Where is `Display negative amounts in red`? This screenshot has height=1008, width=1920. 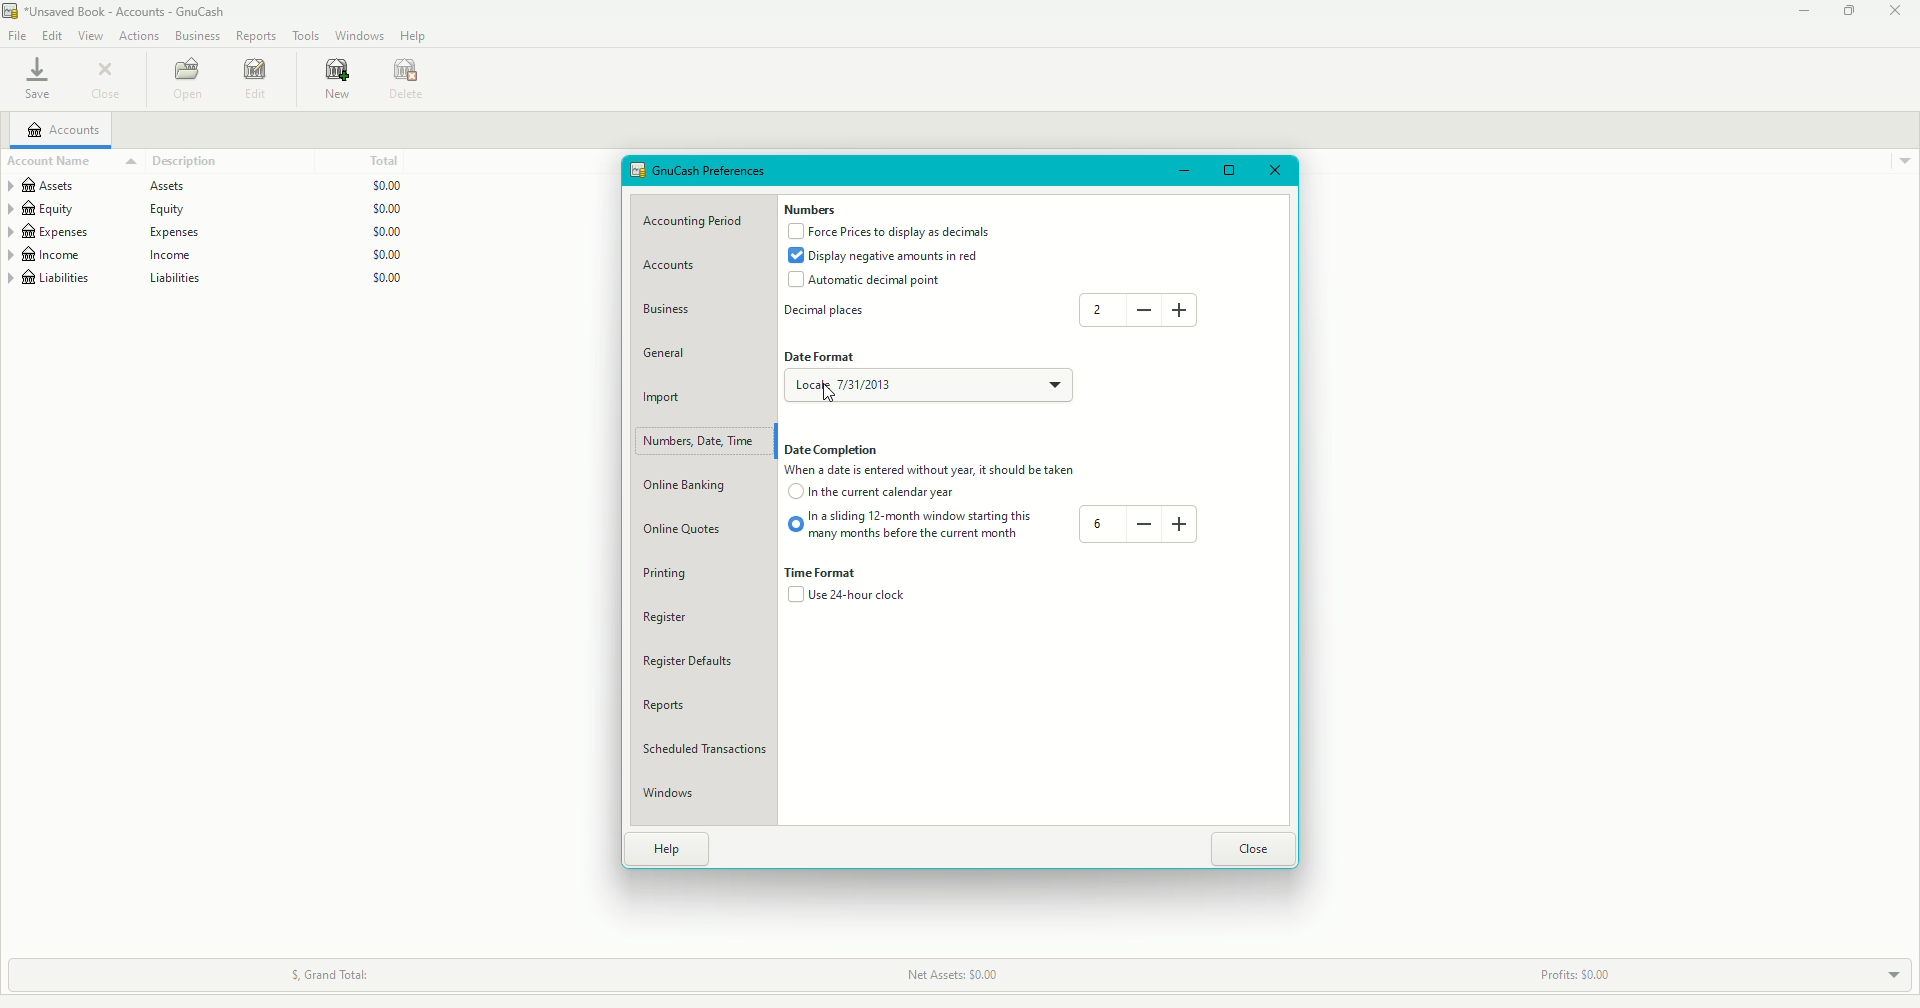
Display negative amounts in red is located at coordinates (890, 256).